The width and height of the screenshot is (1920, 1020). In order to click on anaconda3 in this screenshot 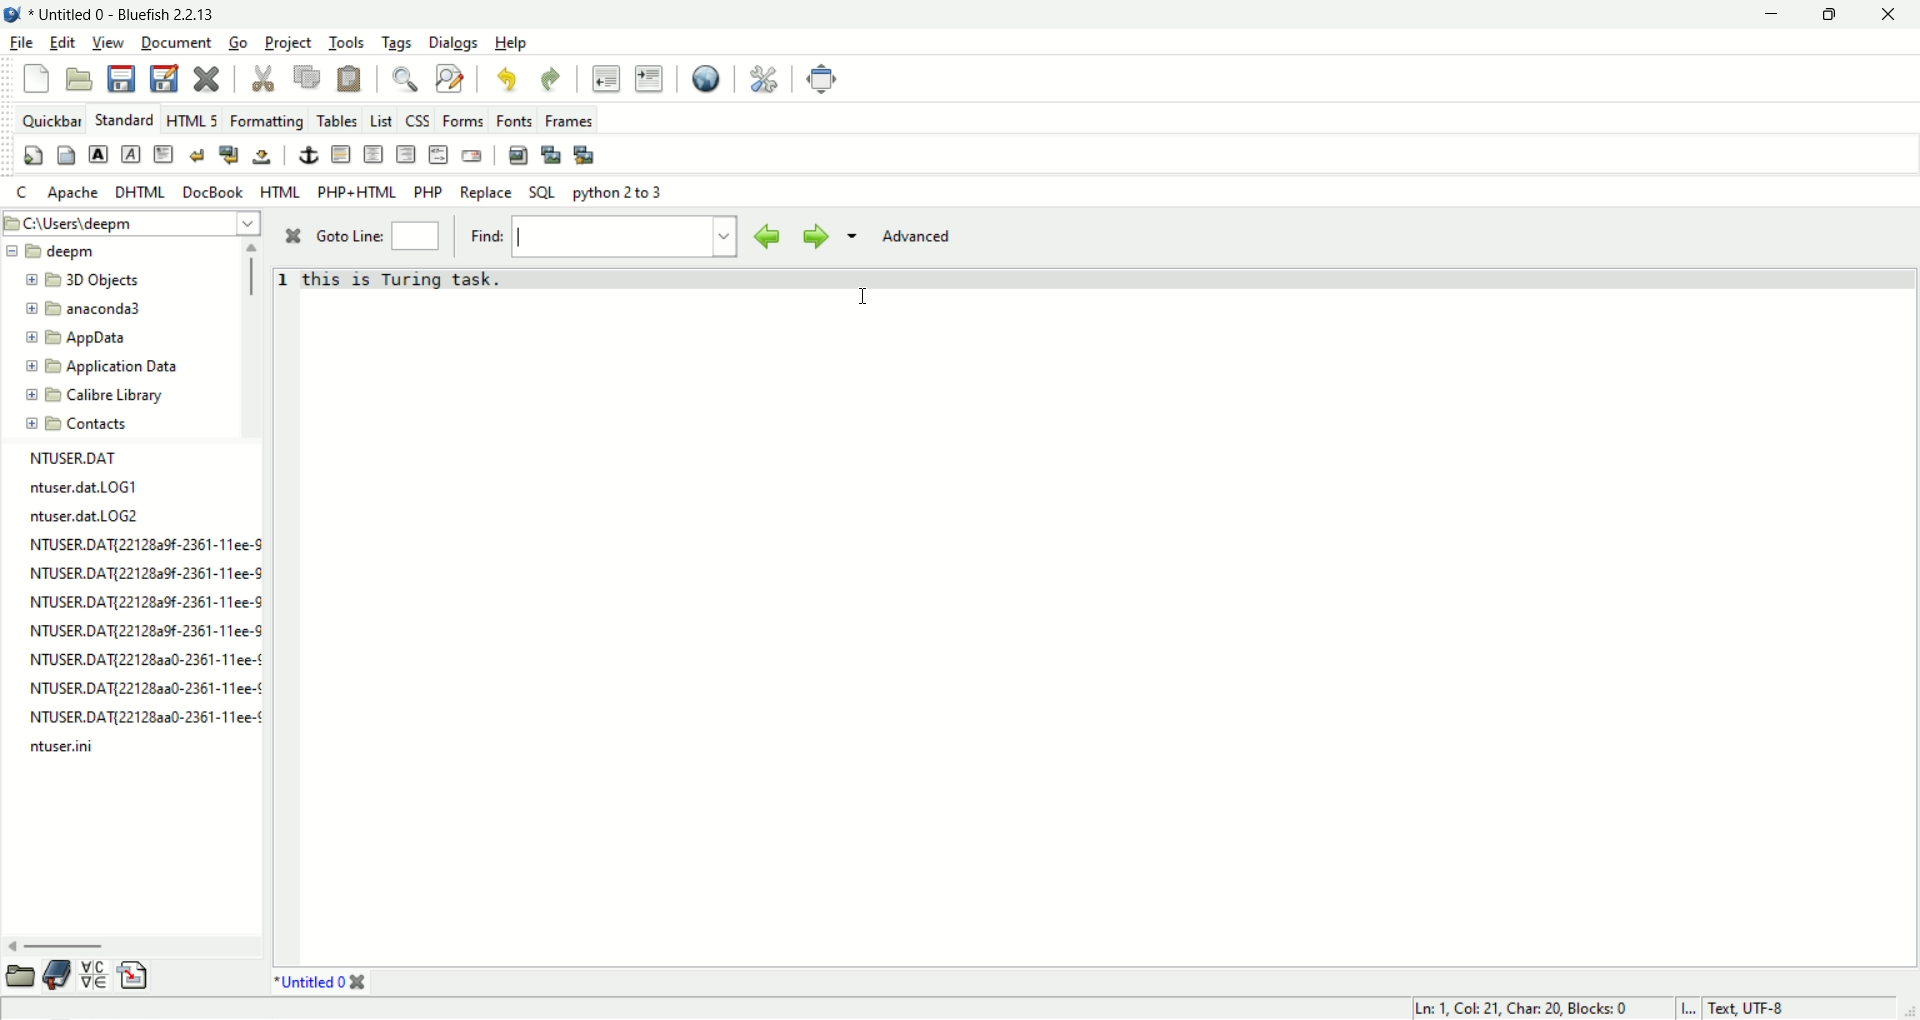, I will do `click(94, 310)`.